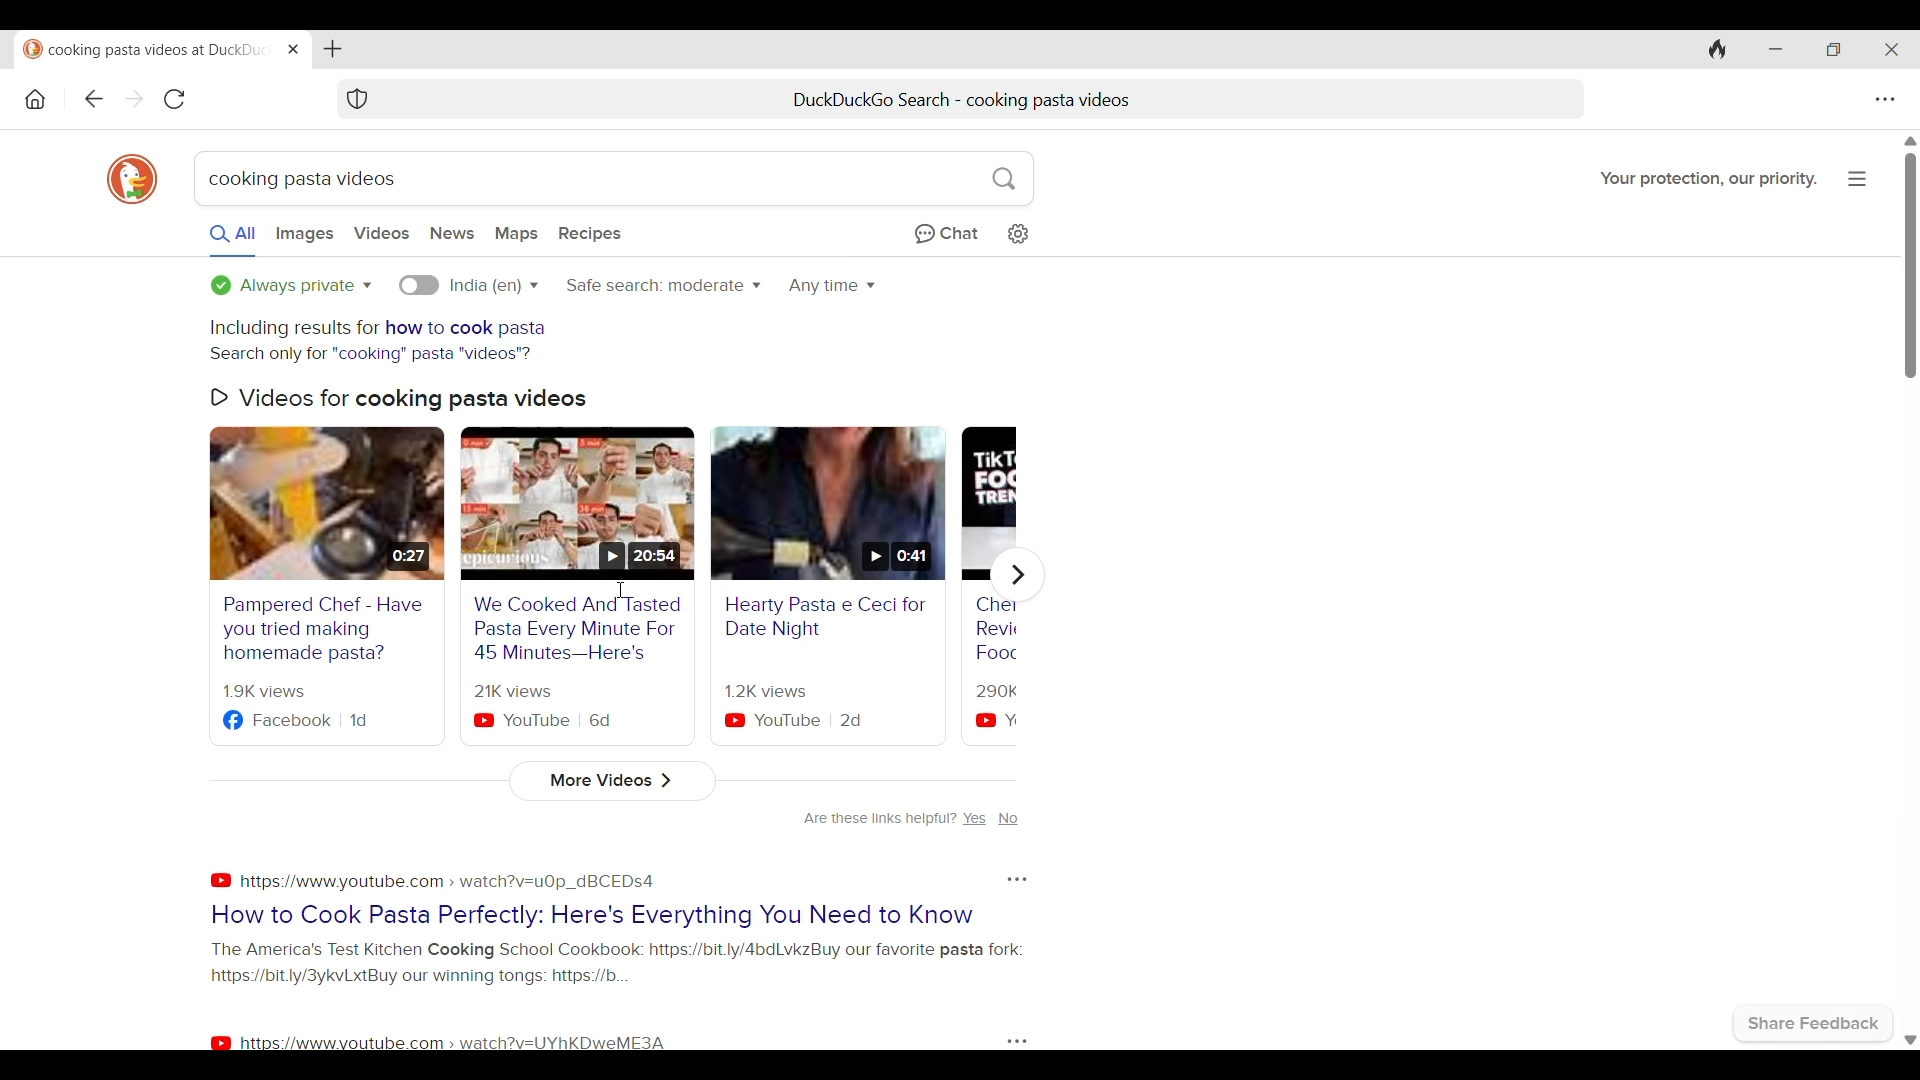  Describe the element at coordinates (614, 781) in the screenshot. I see `More videos` at that location.